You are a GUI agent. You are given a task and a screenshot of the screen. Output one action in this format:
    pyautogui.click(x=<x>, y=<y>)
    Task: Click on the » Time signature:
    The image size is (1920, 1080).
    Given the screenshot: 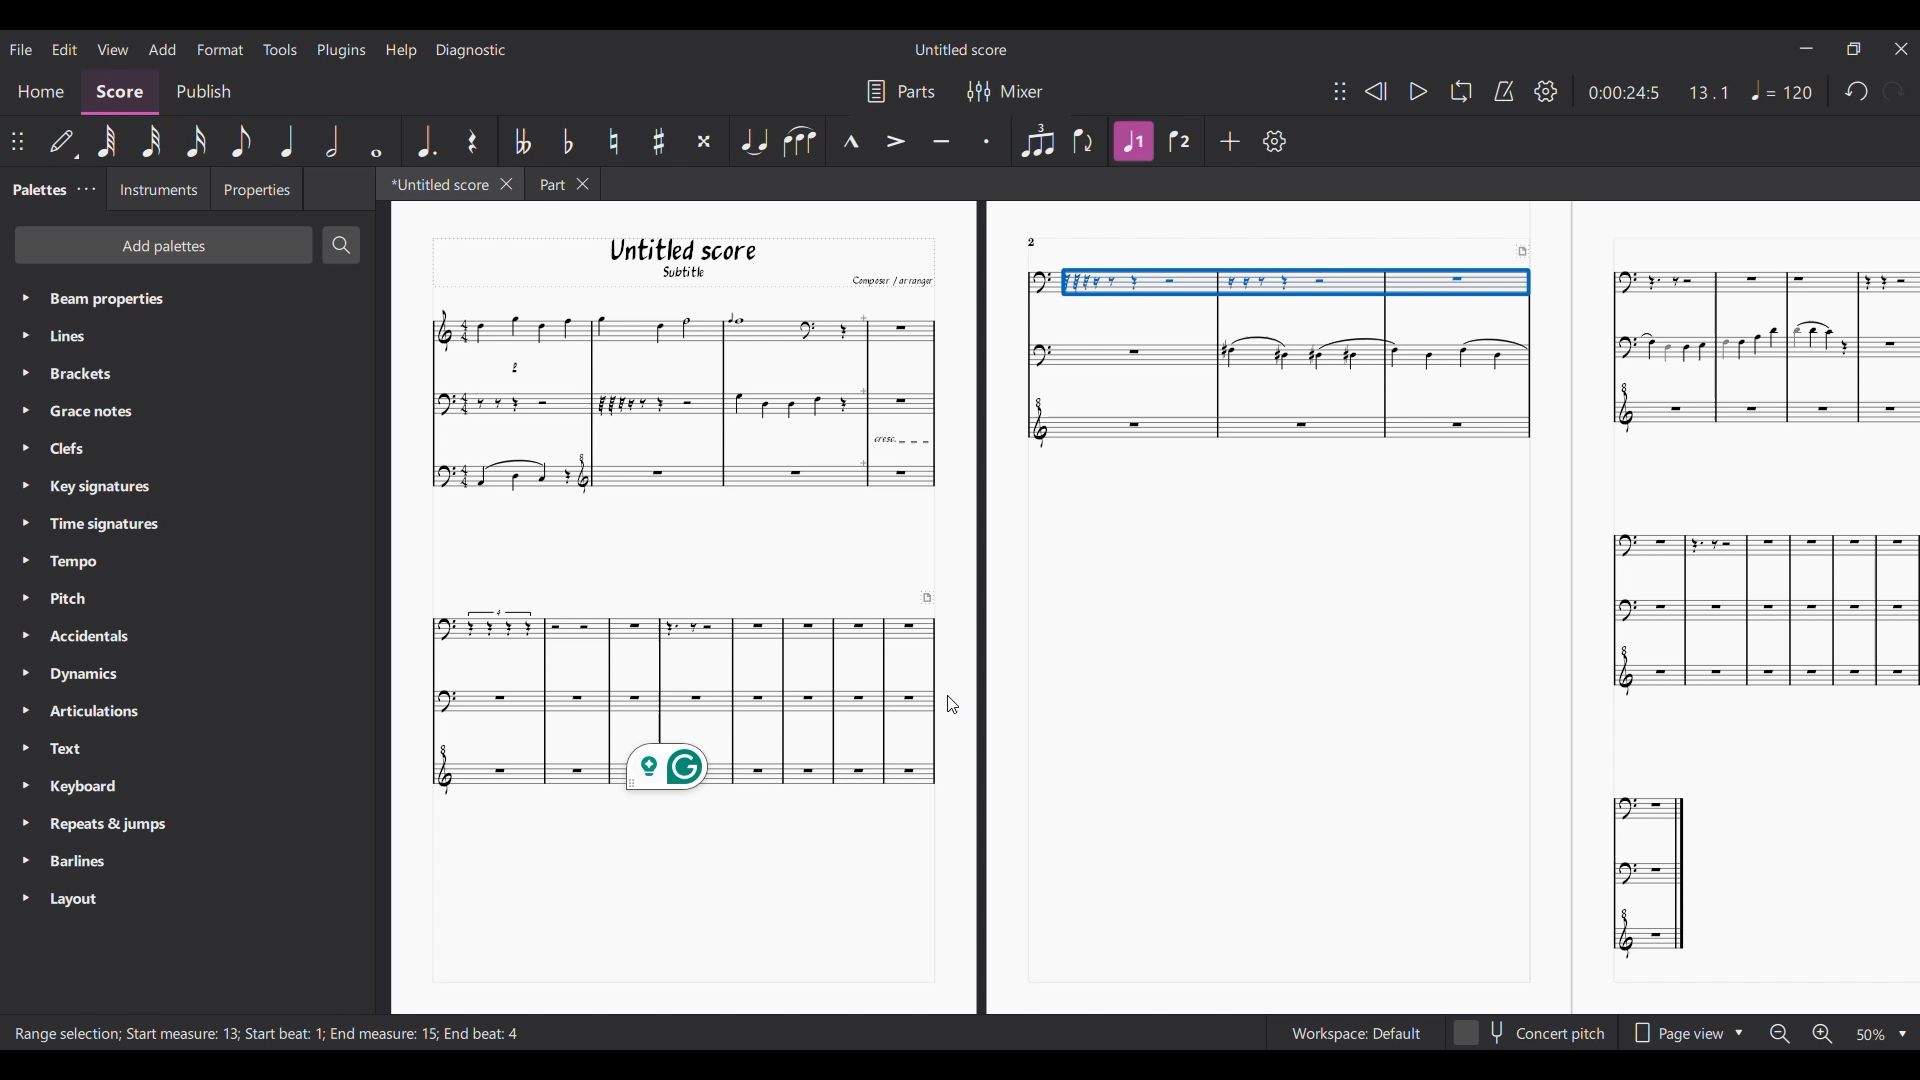 What is the action you would take?
    pyautogui.click(x=90, y=523)
    